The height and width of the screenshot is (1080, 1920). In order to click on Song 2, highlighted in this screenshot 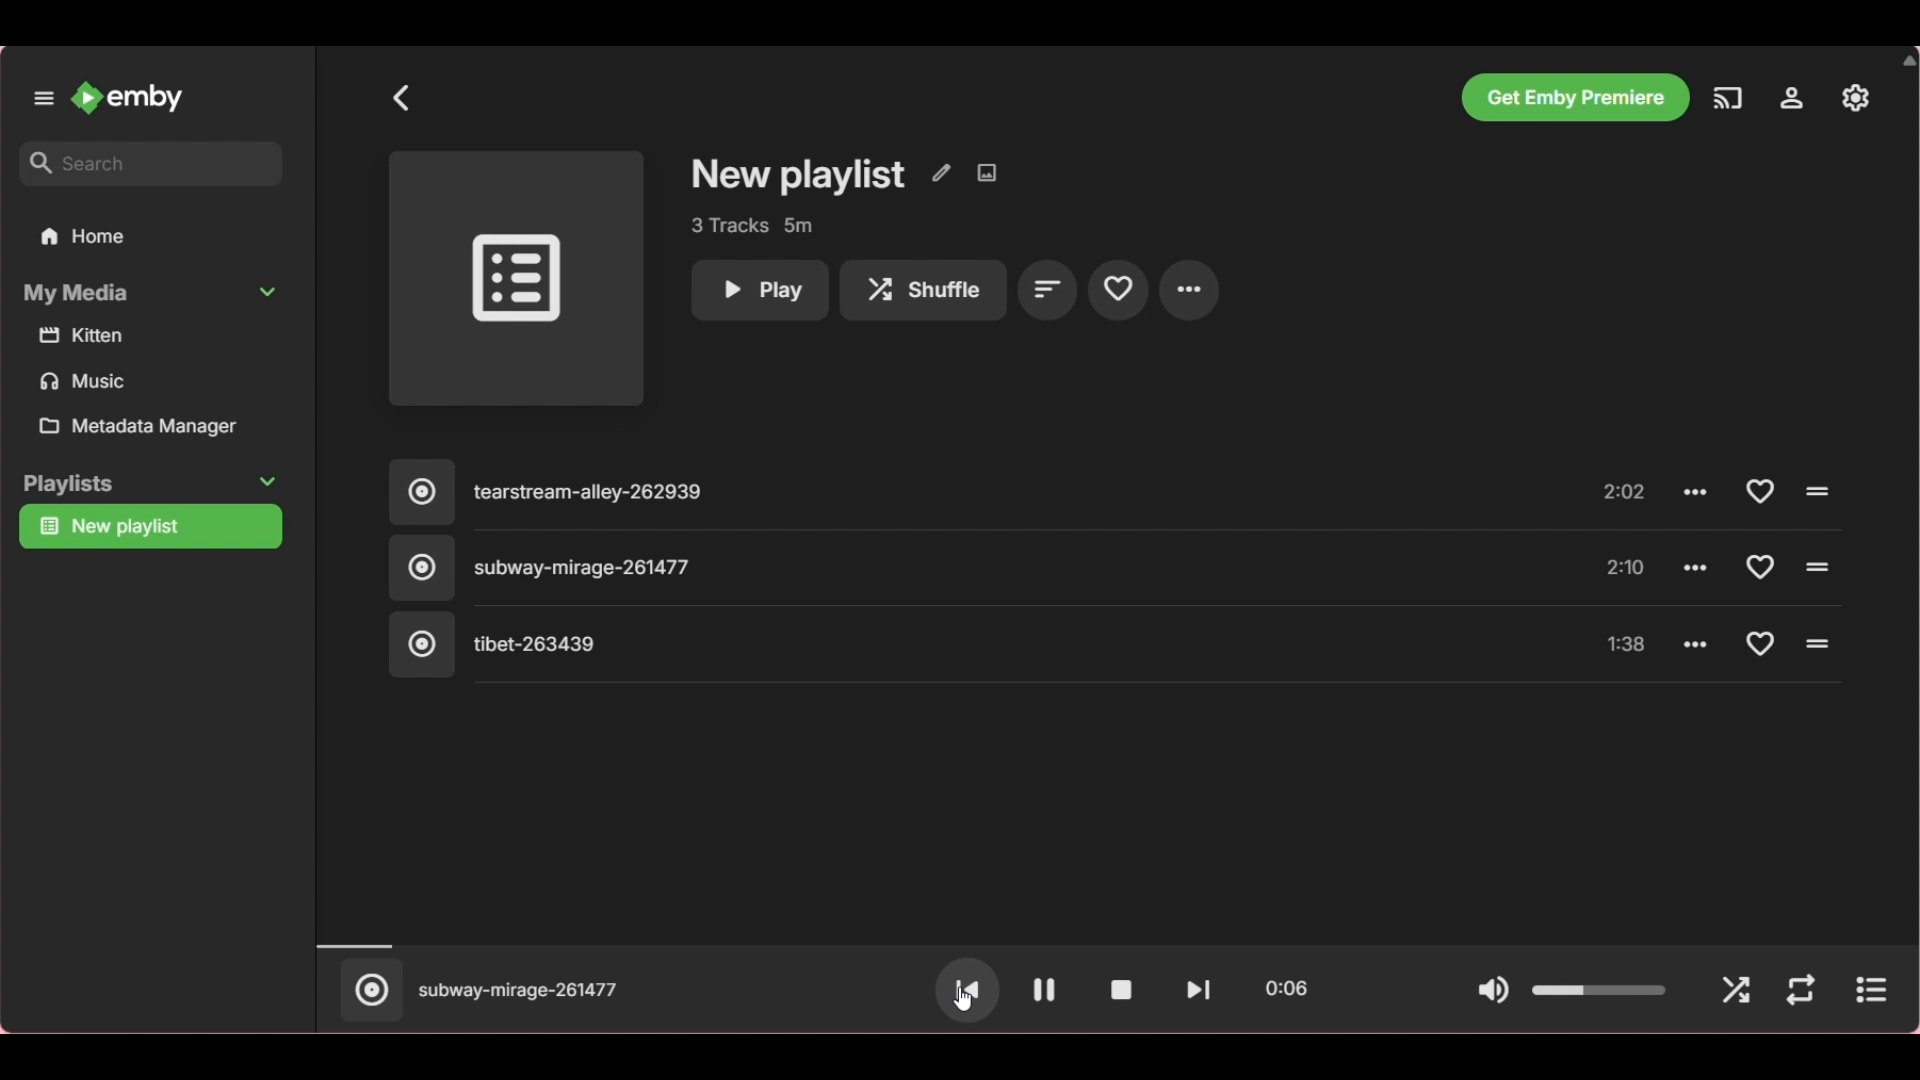, I will do `click(950, 569)`.